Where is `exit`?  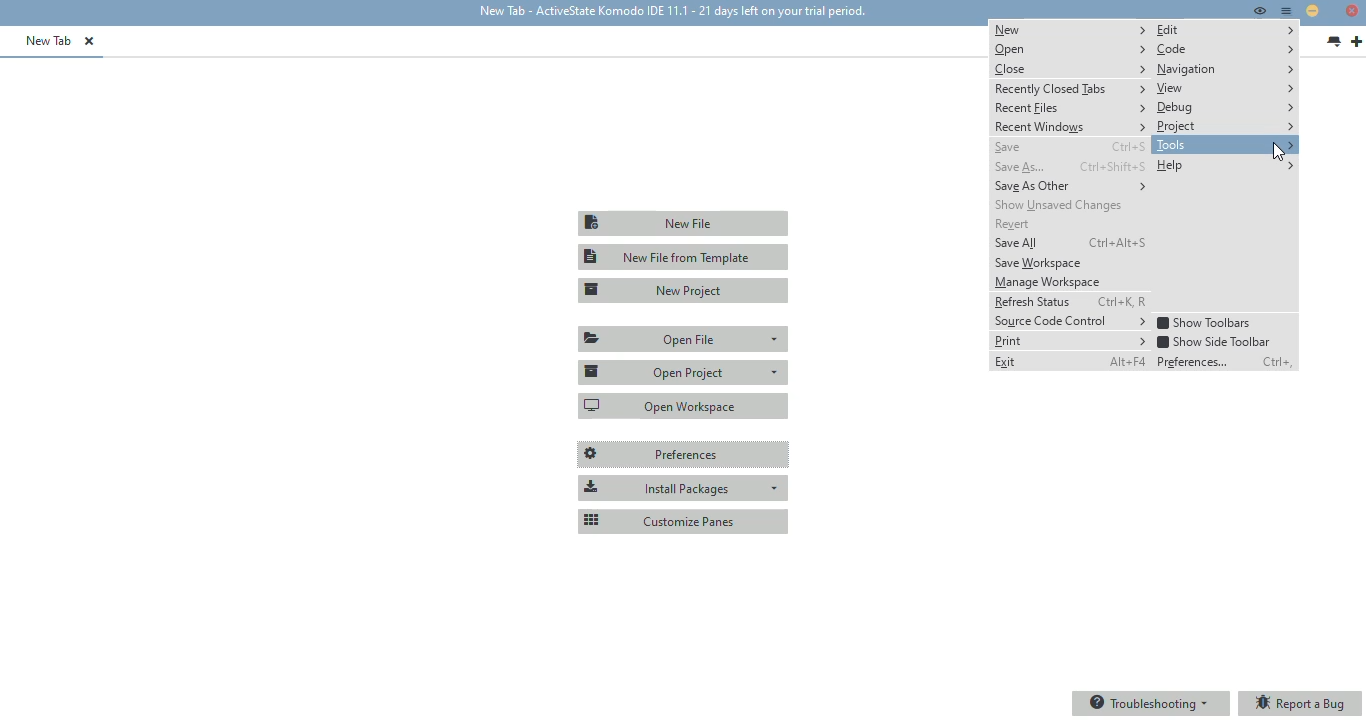 exit is located at coordinates (1006, 362).